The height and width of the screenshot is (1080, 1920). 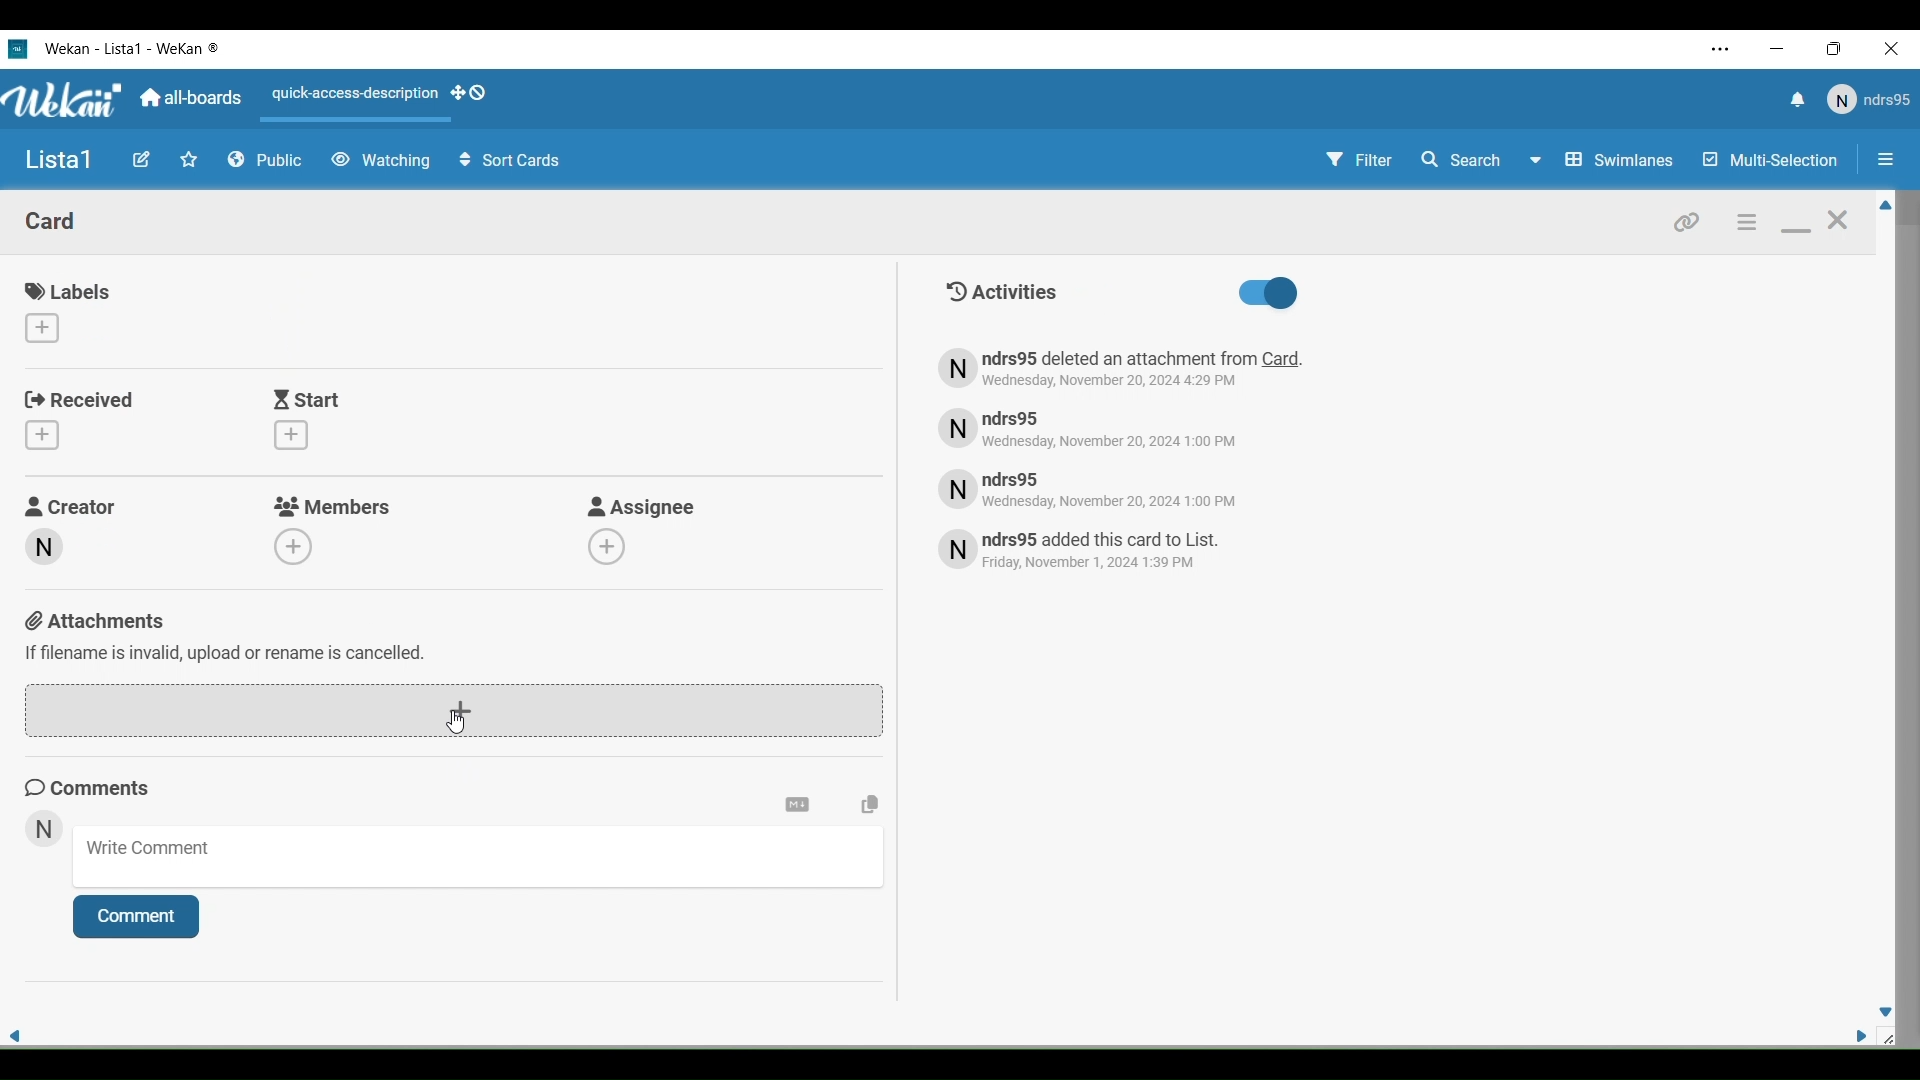 What do you see at coordinates (294, 545) in the screenshot?
I see `Add members` at bounding box center [294, 545].